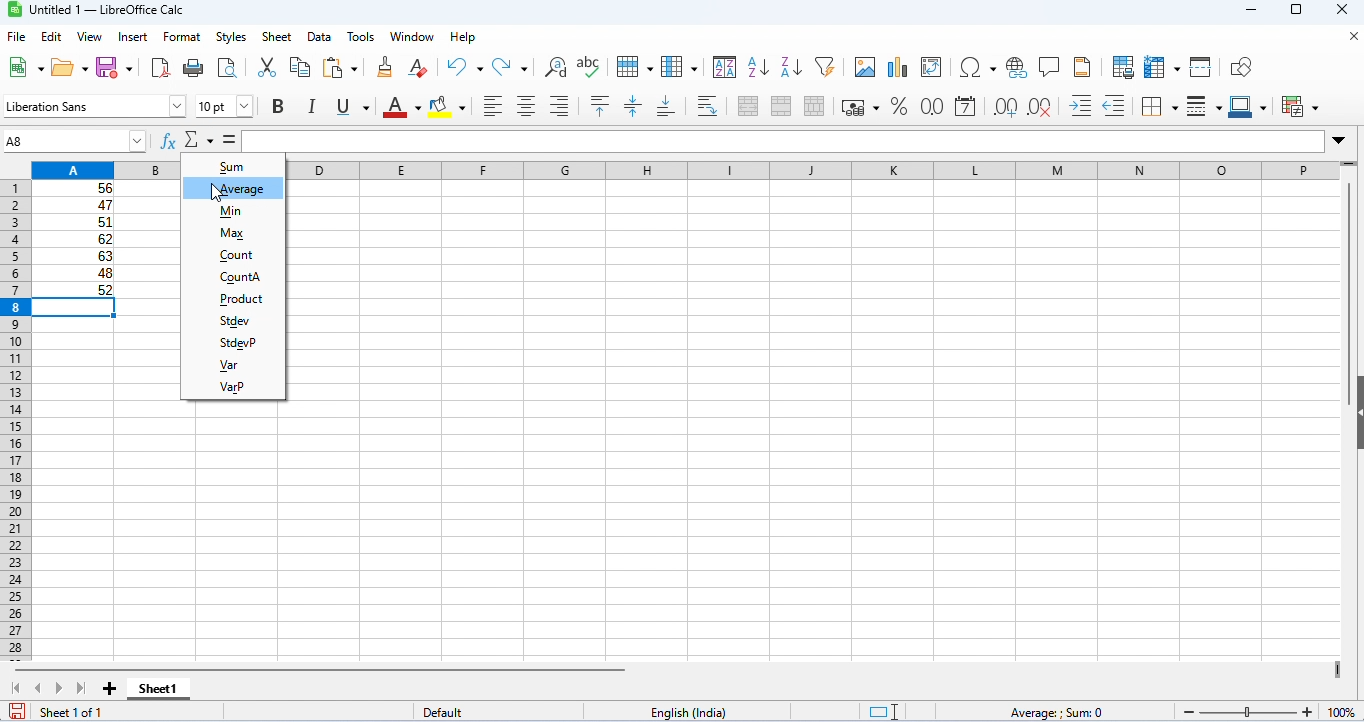 This screenshot has width=1364, height=722. I want to click on sort descending, so click(792, 67).